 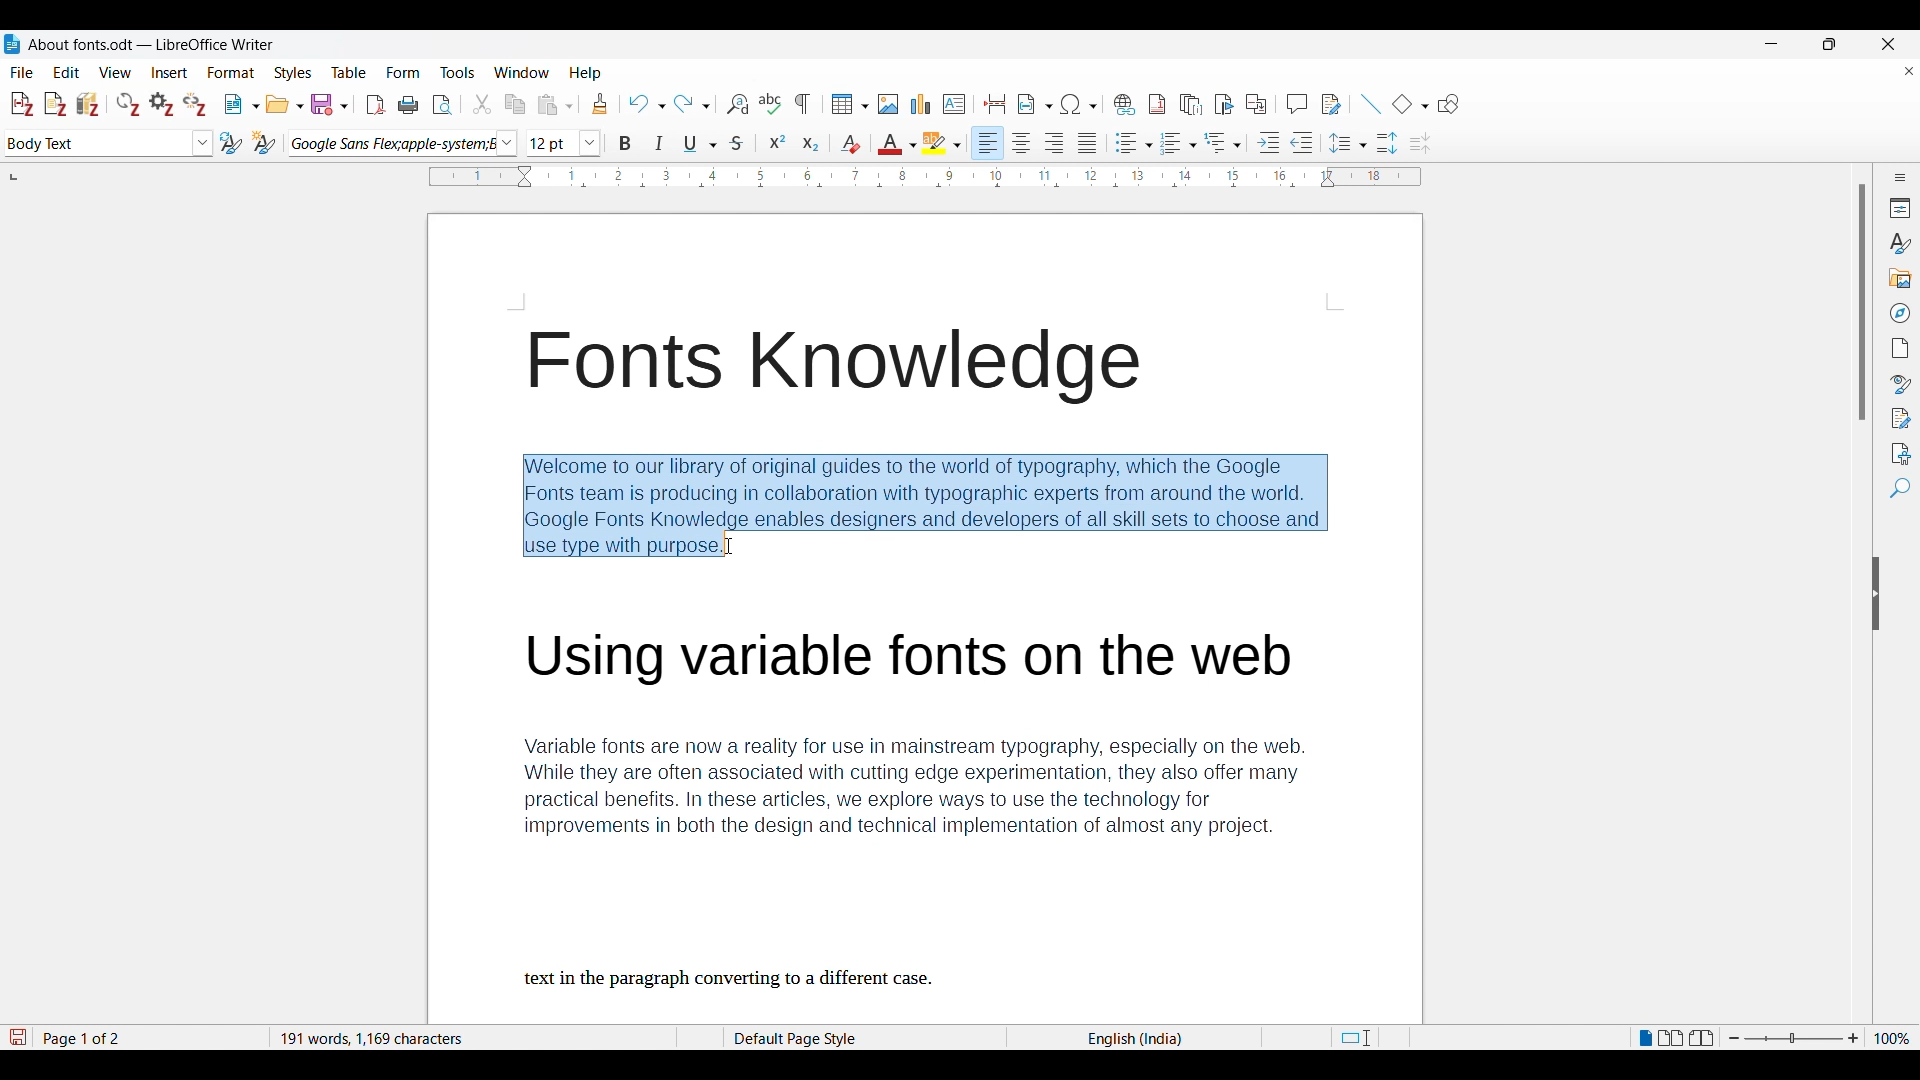 What do you see at coordinates (1901, 348) in the screenshot?
I see `Page` at bounding box center [1901, 348].